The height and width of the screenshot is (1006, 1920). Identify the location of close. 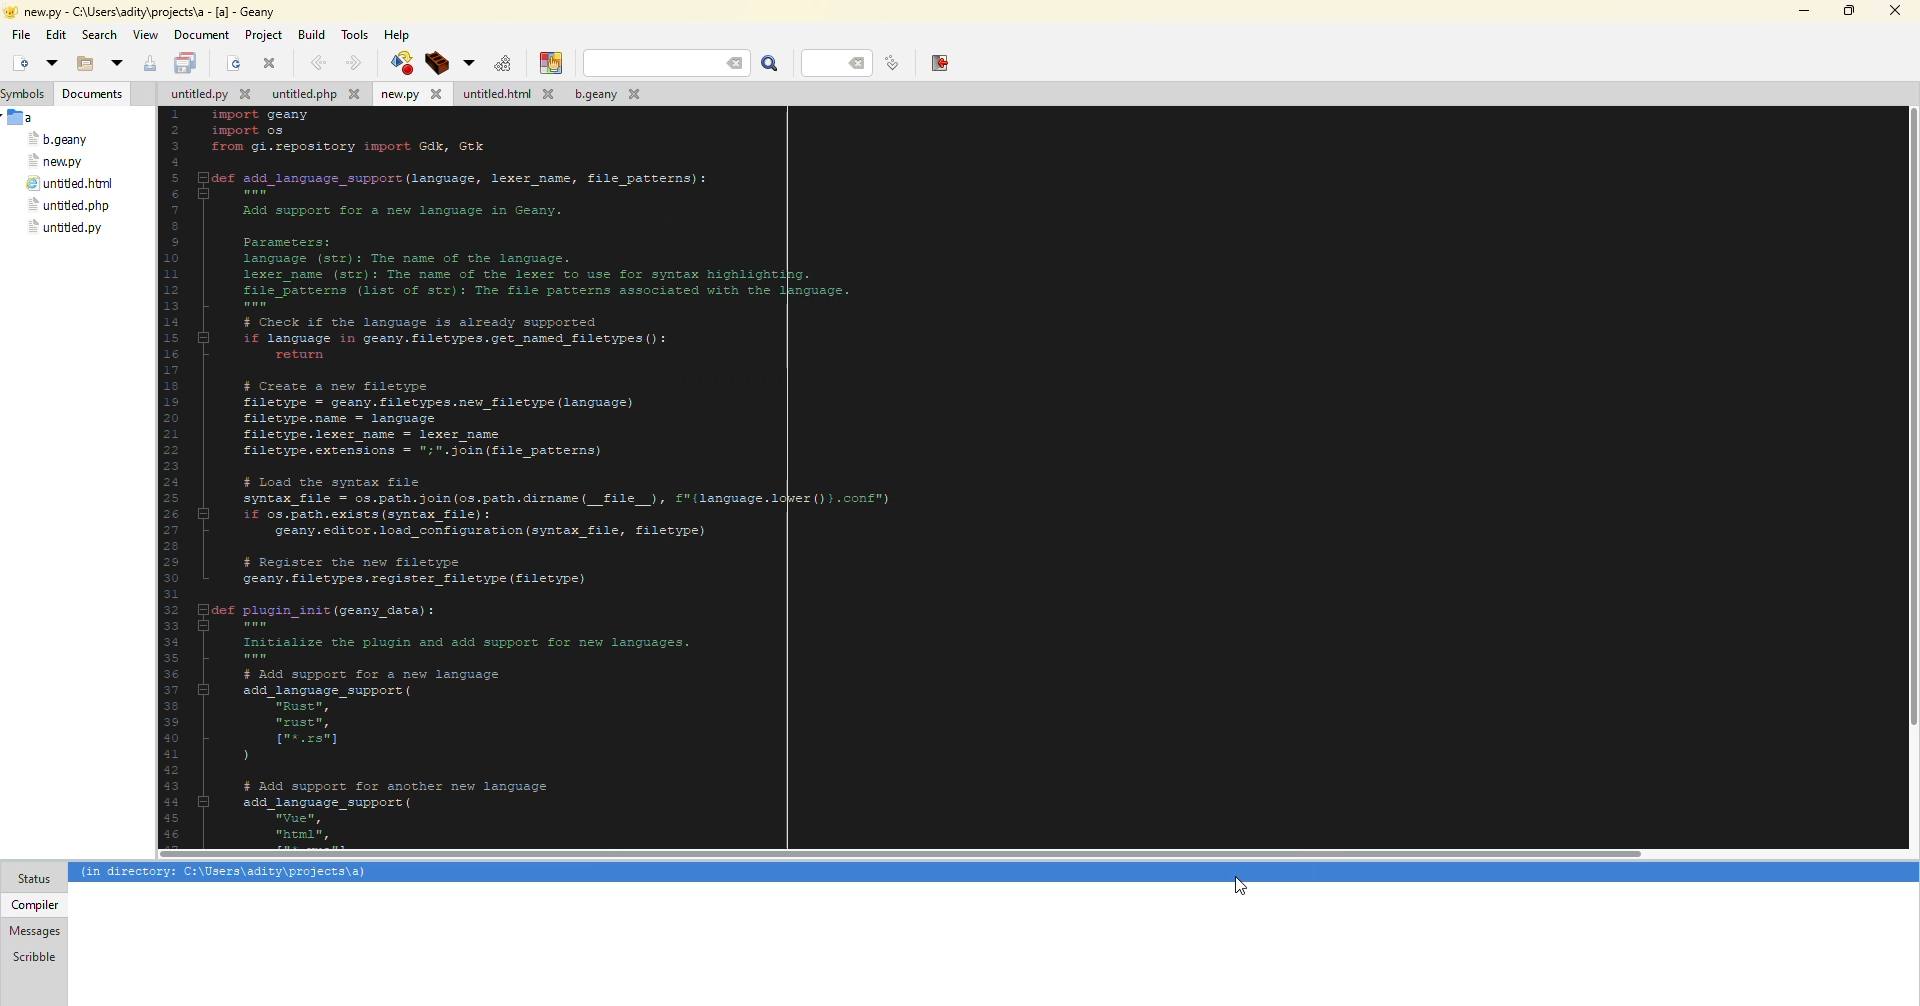
(270, 63).